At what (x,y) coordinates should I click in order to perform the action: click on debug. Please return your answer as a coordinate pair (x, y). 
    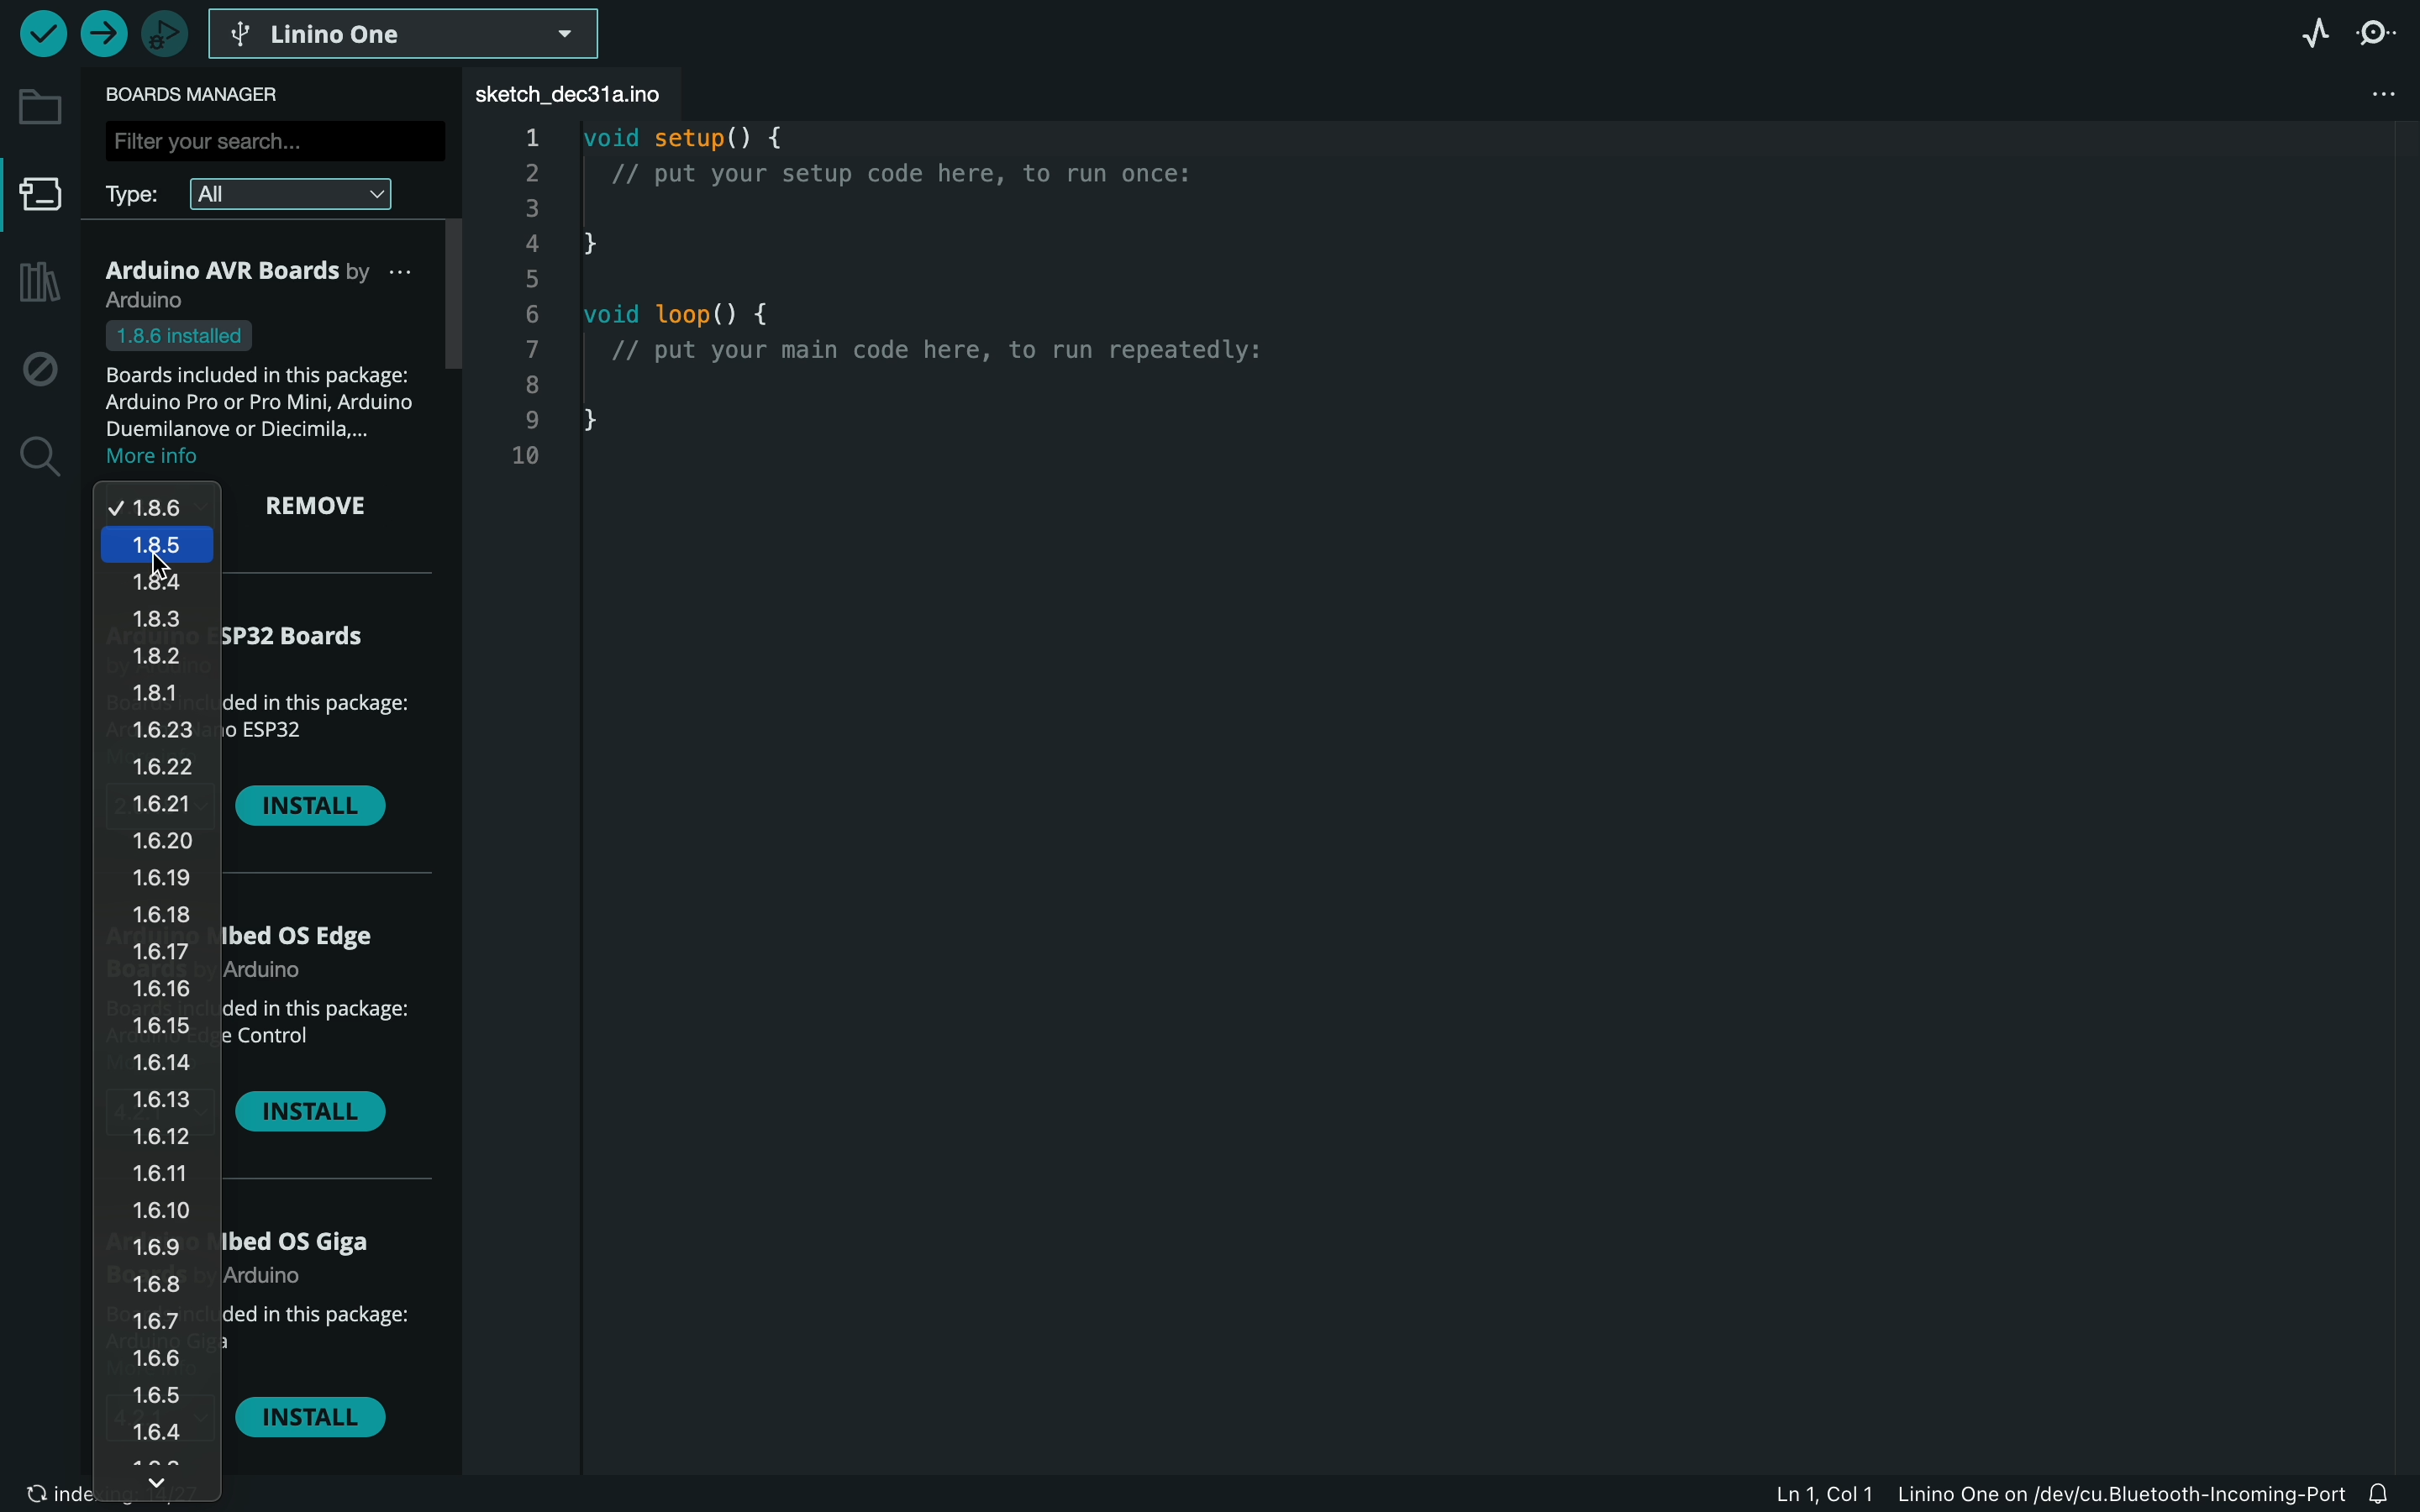
    Looking at the image, I should click on (40, 370).